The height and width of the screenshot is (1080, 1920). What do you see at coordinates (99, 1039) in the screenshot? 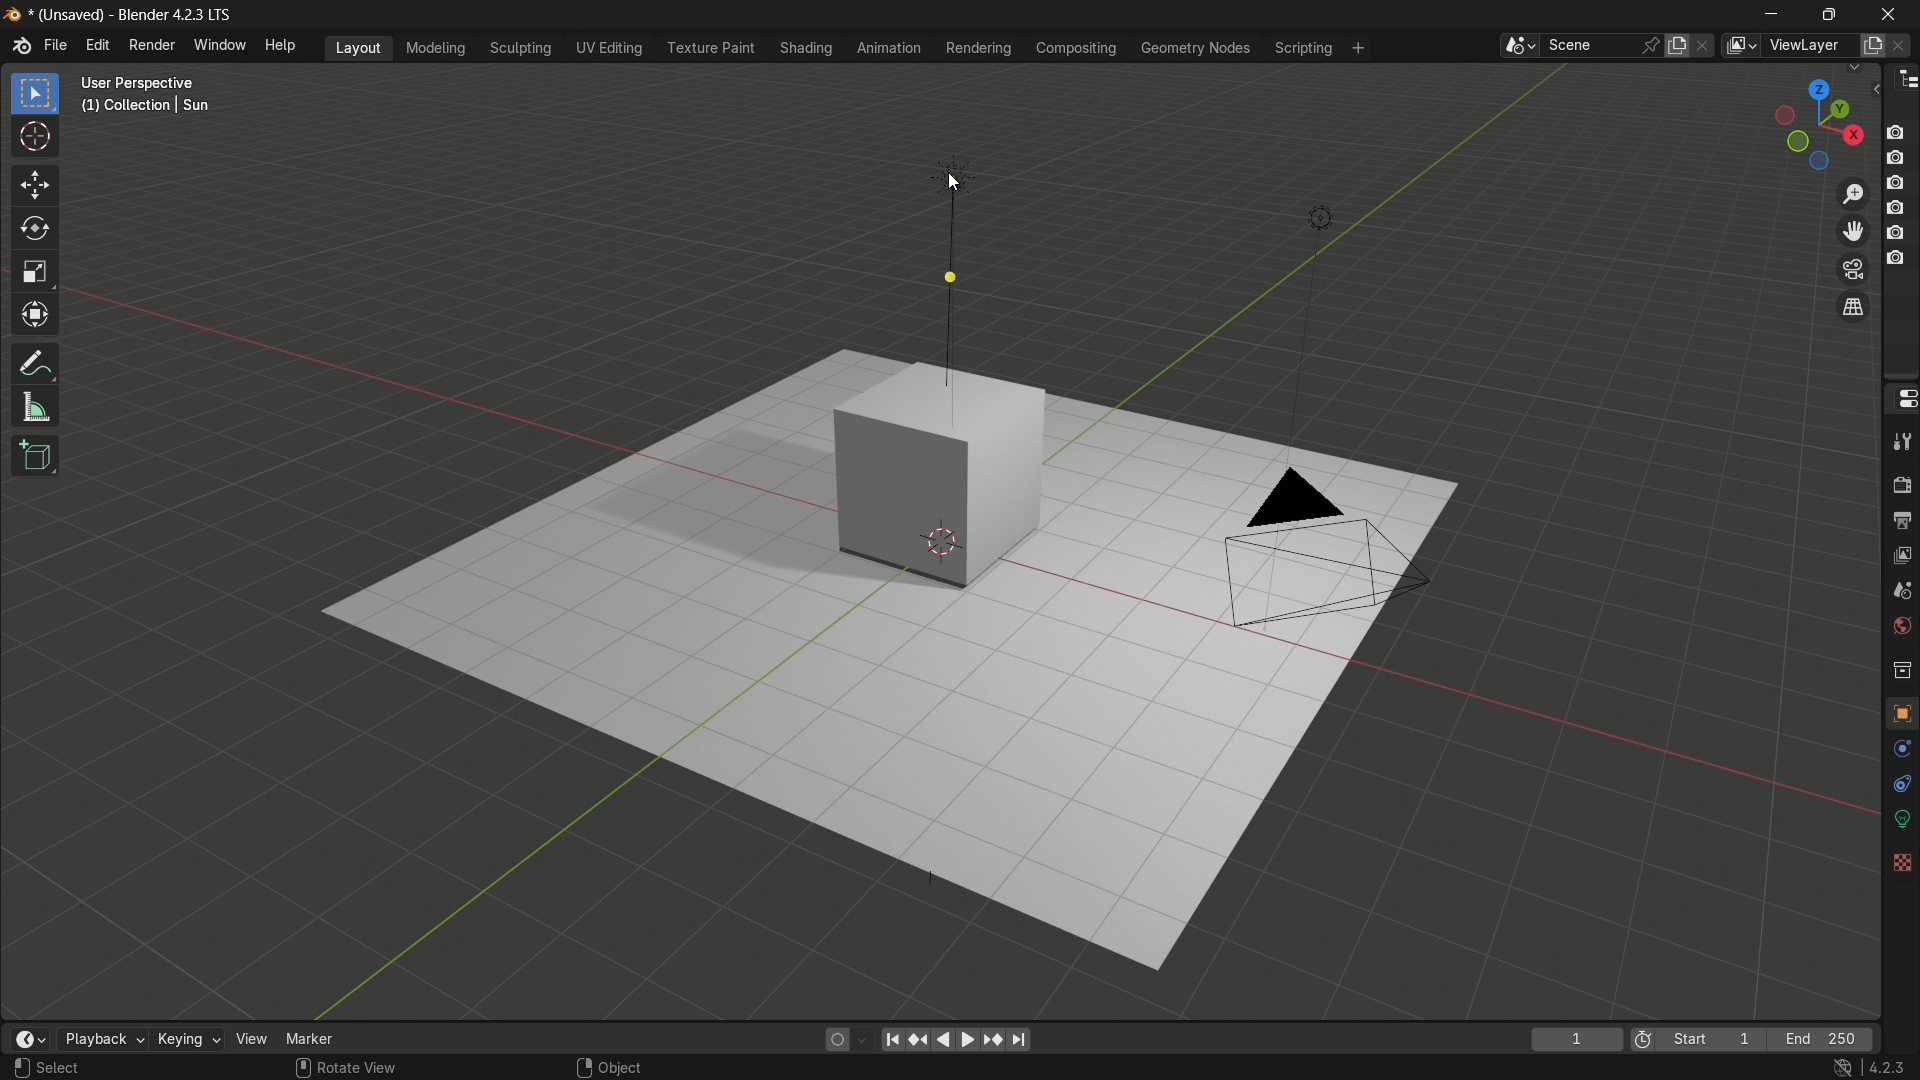
I see `playback` at bounding box center [99, 1039].